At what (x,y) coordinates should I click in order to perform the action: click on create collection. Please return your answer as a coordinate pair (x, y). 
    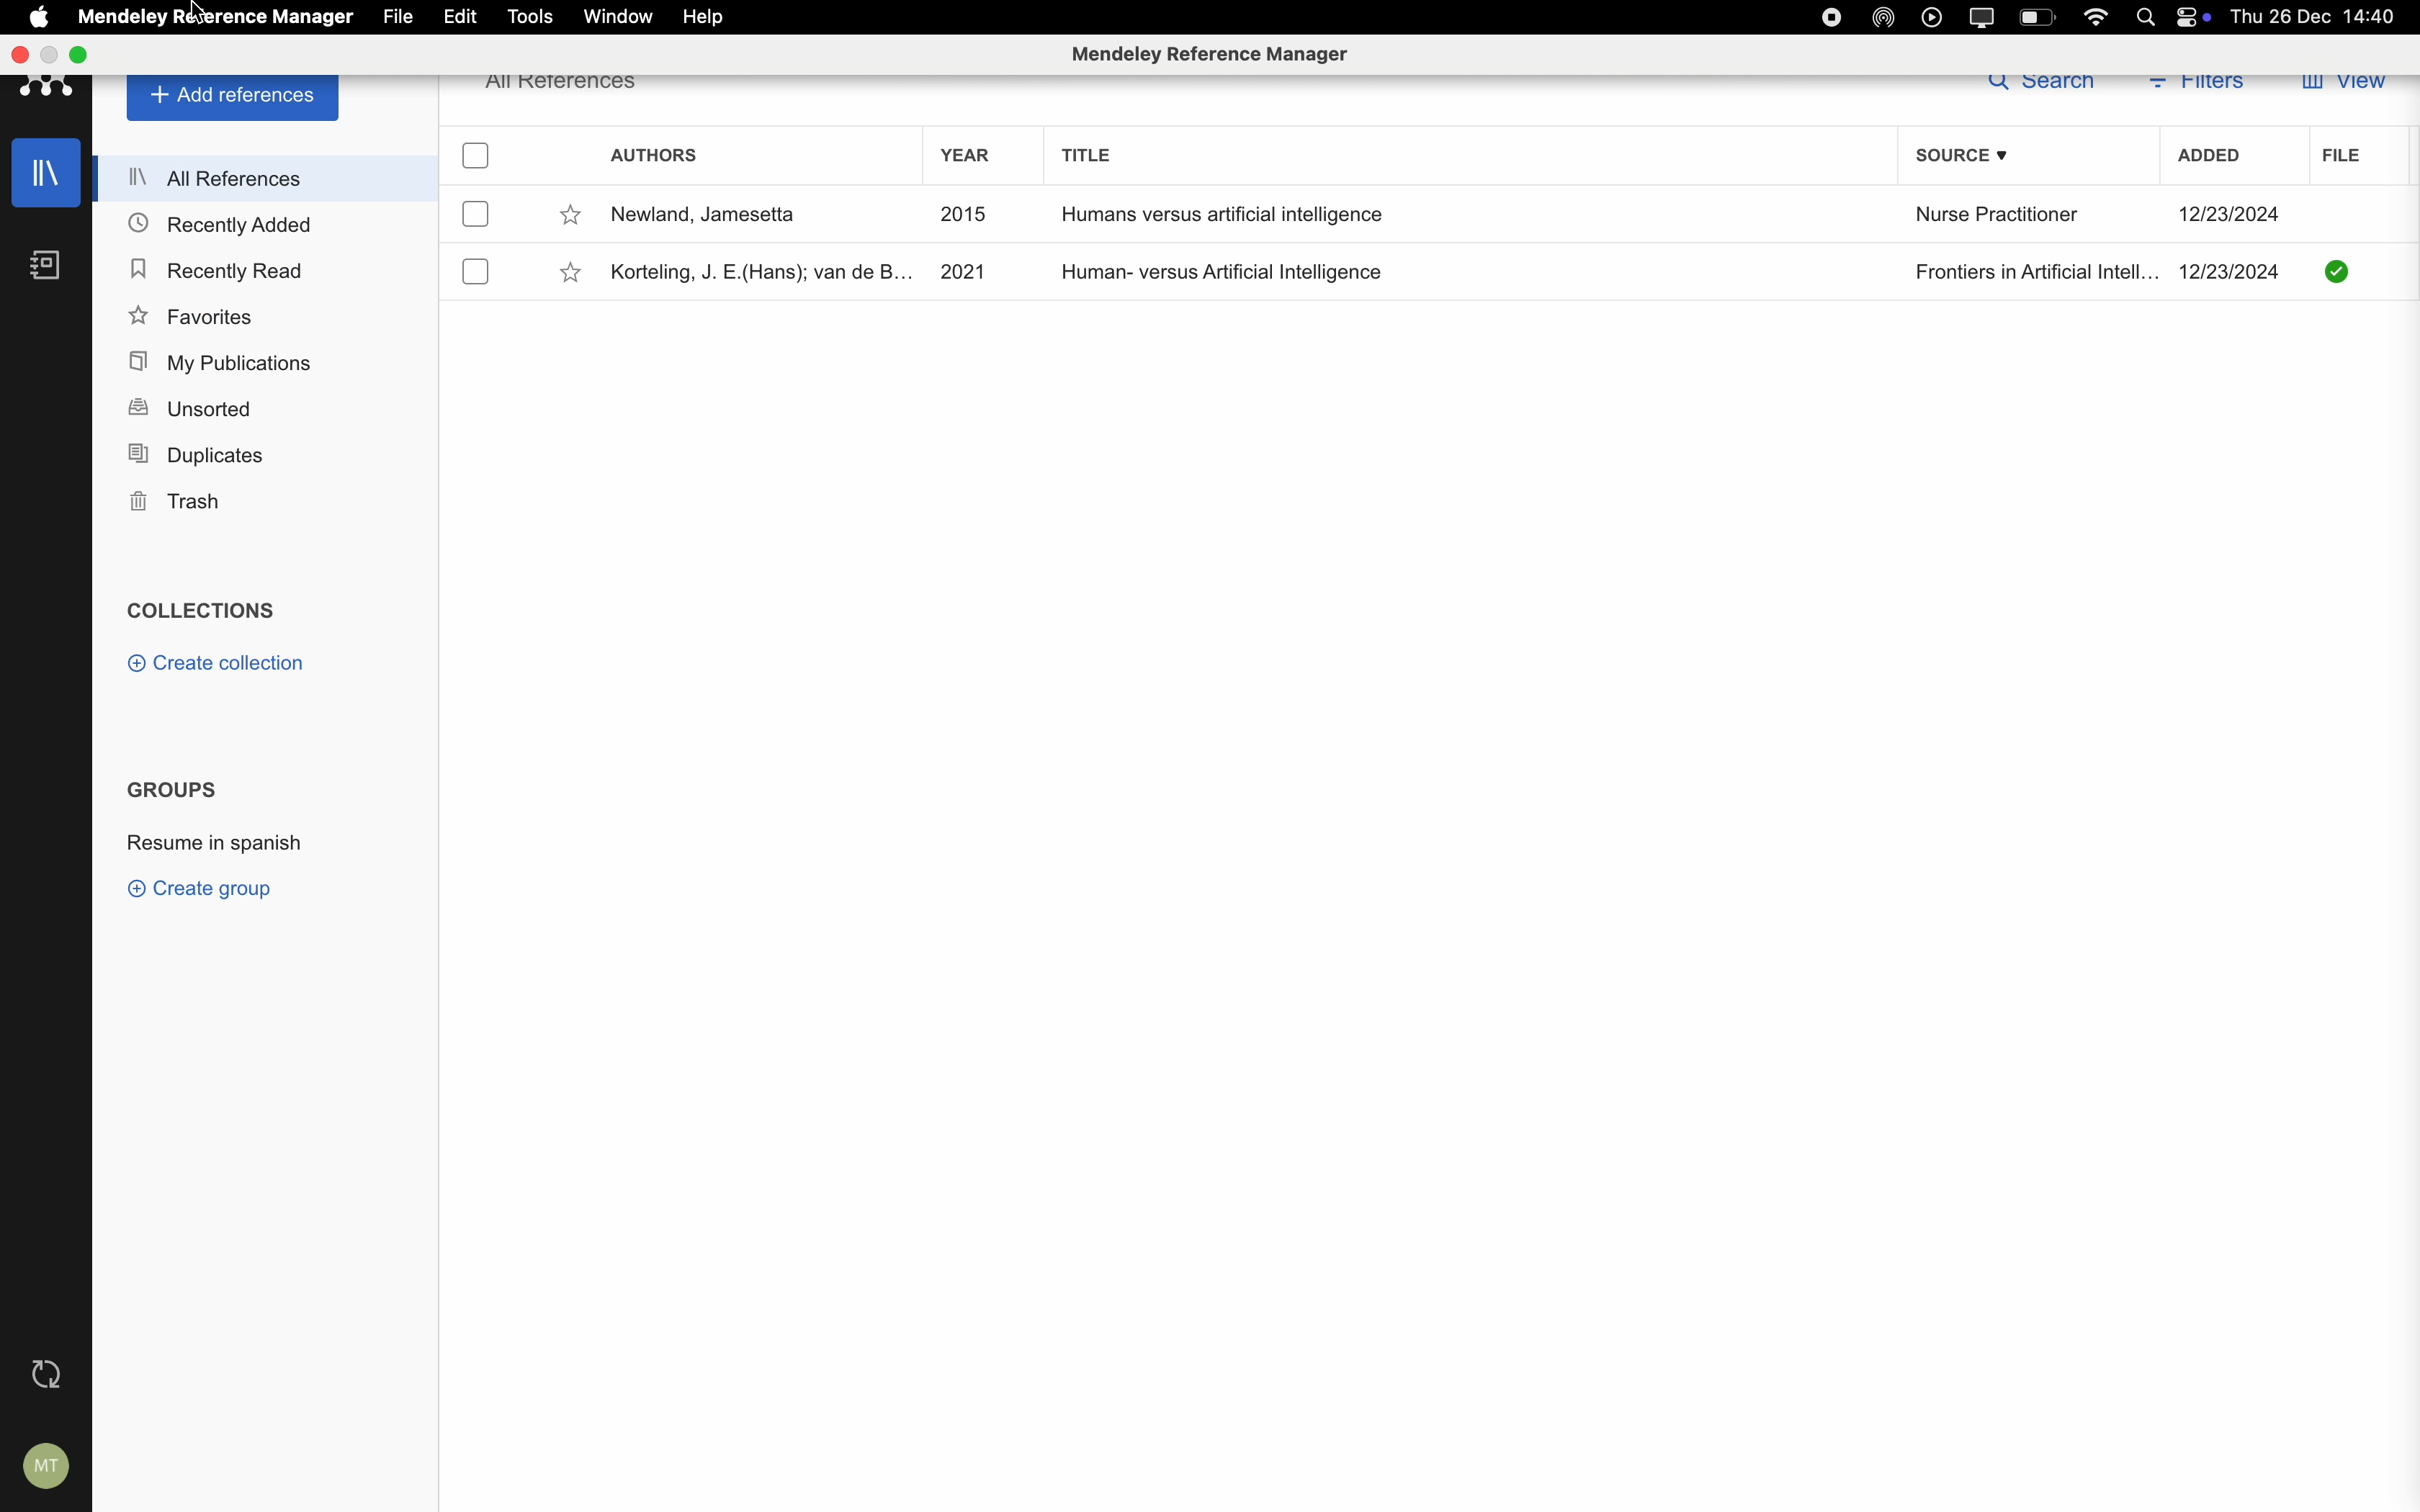
    Looking at the image, I should click on (221, 662).